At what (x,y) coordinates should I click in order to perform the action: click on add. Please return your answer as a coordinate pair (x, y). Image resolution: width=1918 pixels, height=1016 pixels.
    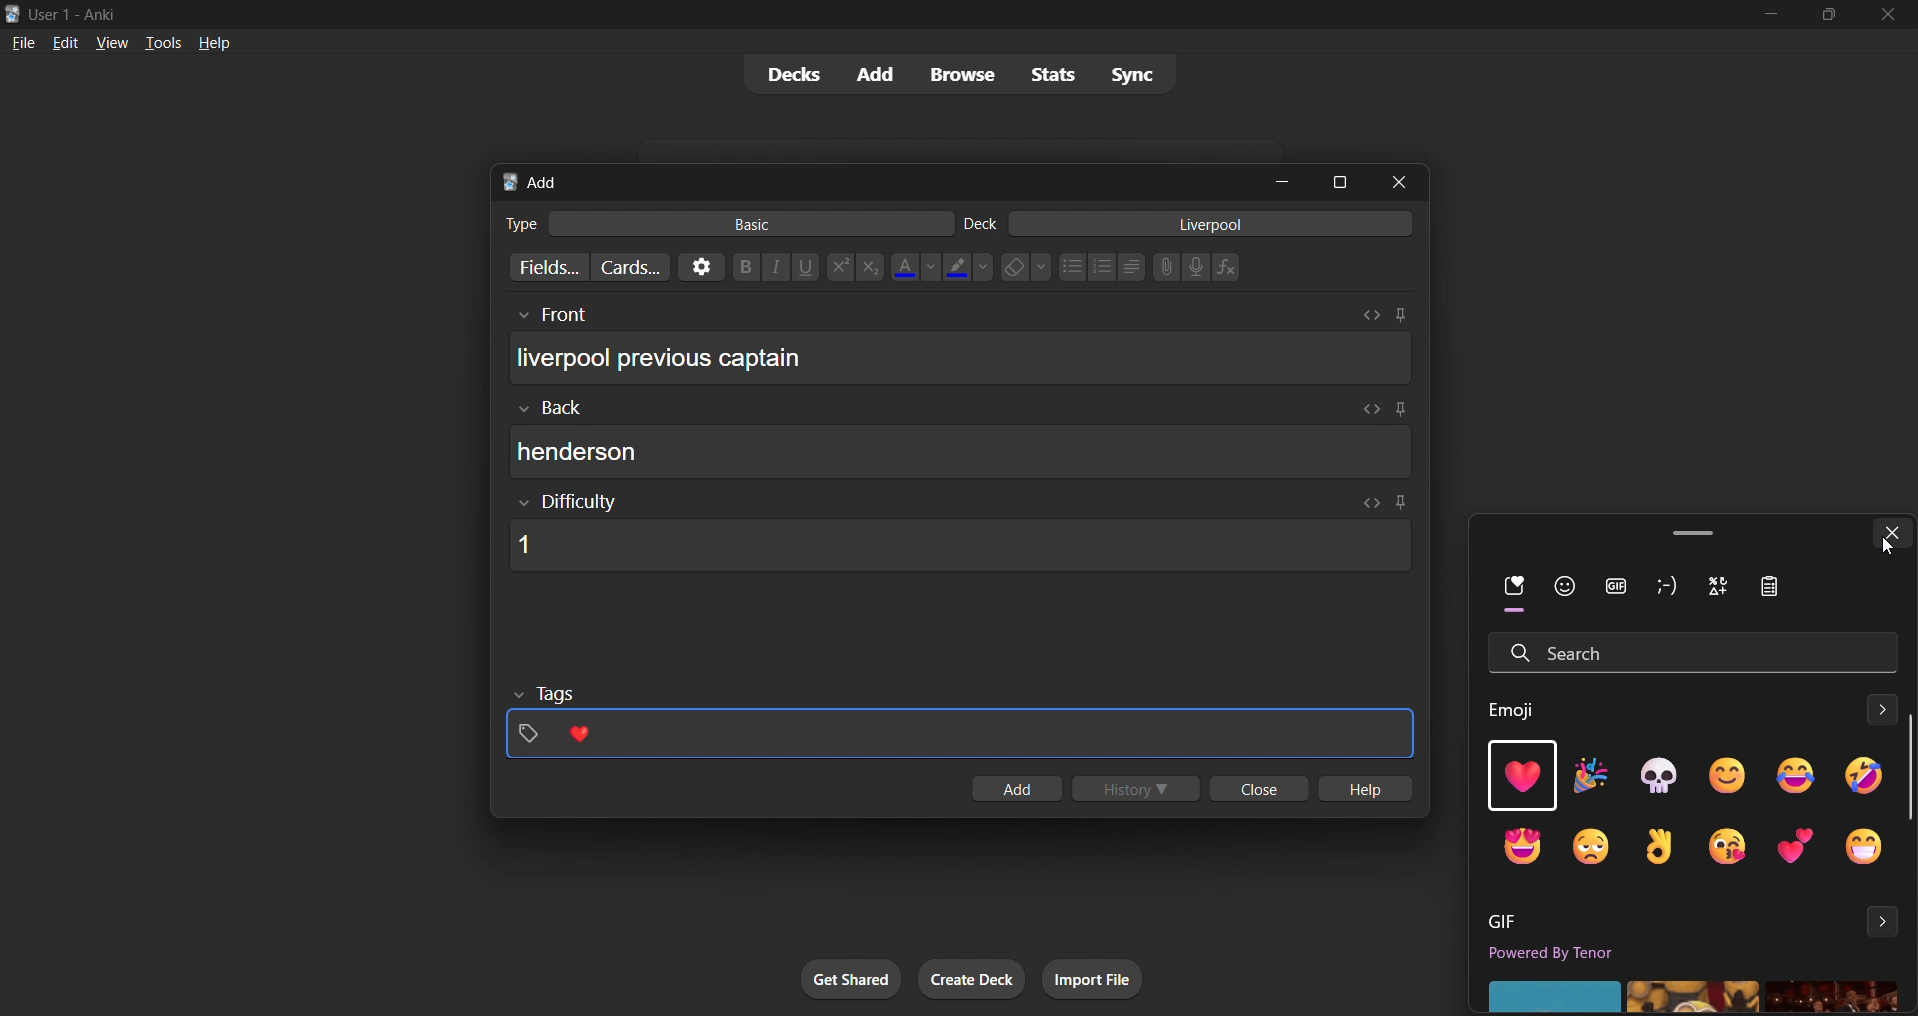
    Looking at the image, I should click on (871, 73).